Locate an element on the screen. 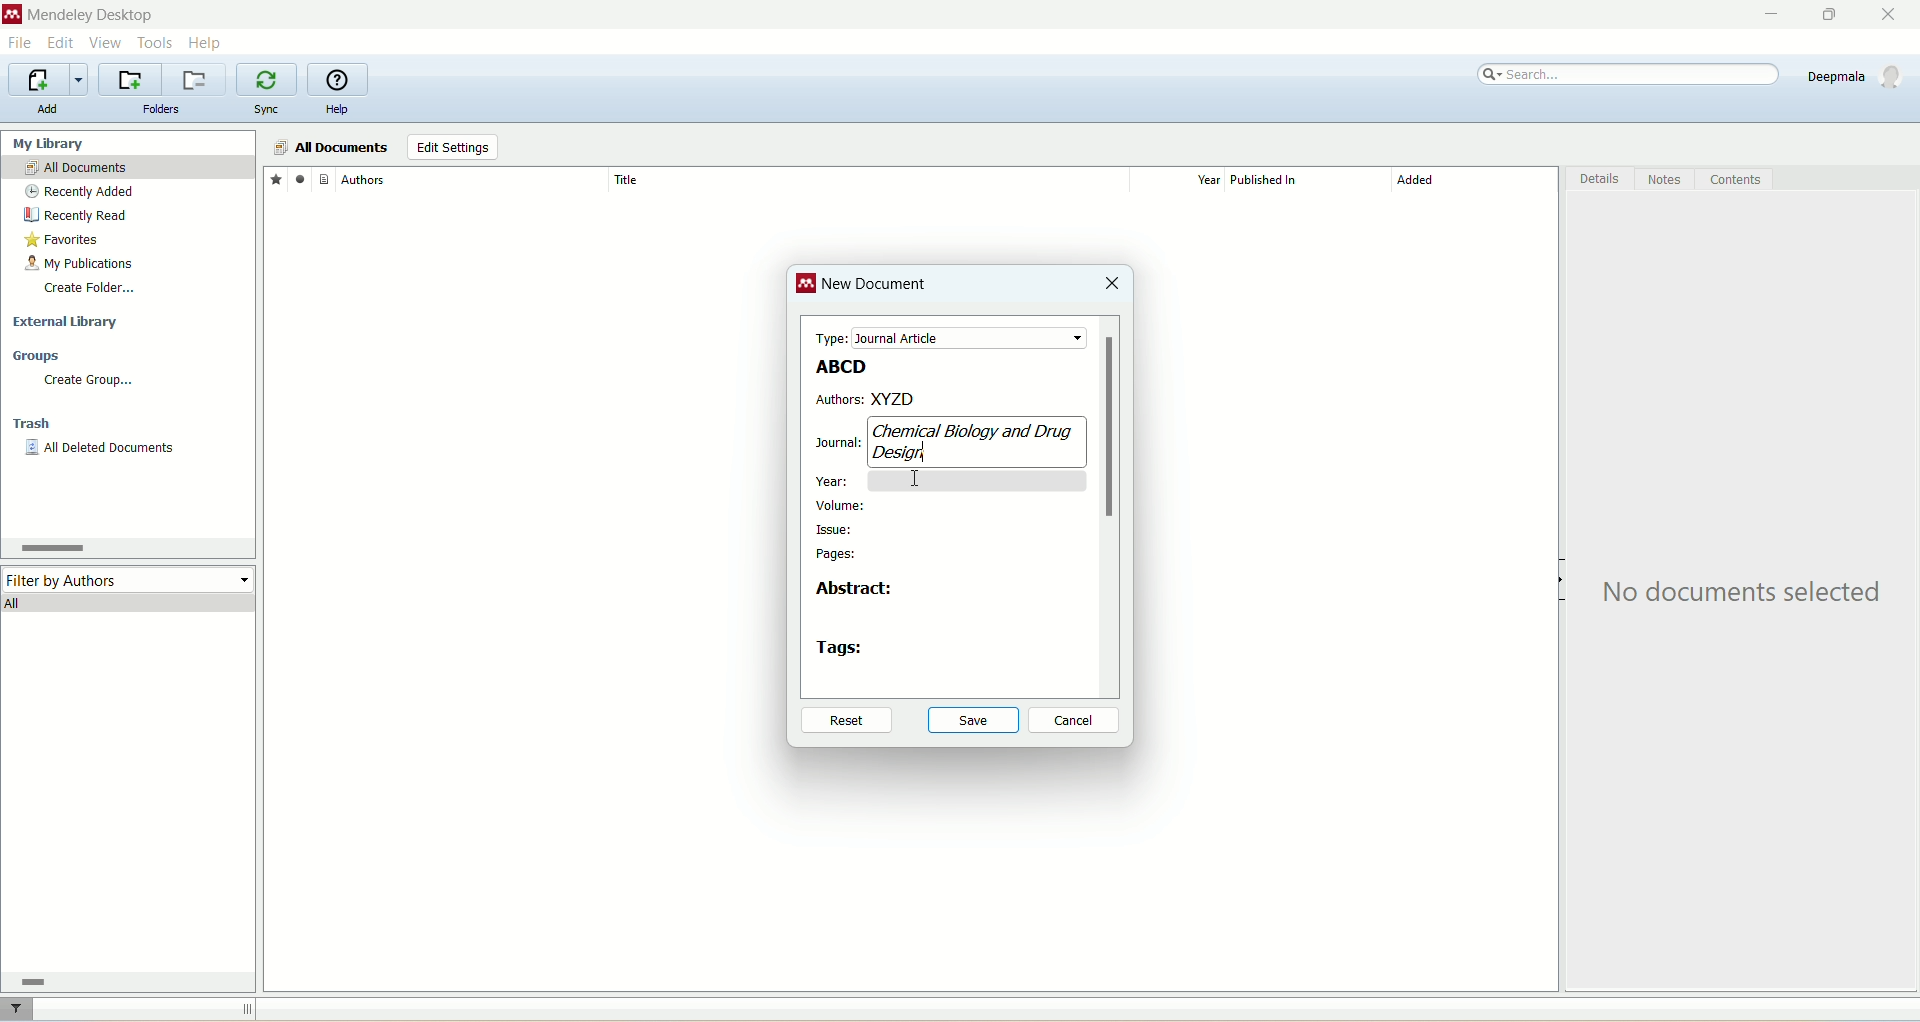 Image resolution: width=1920 pixels, height=1022 pixels. view is located at coordinates (107, 43).